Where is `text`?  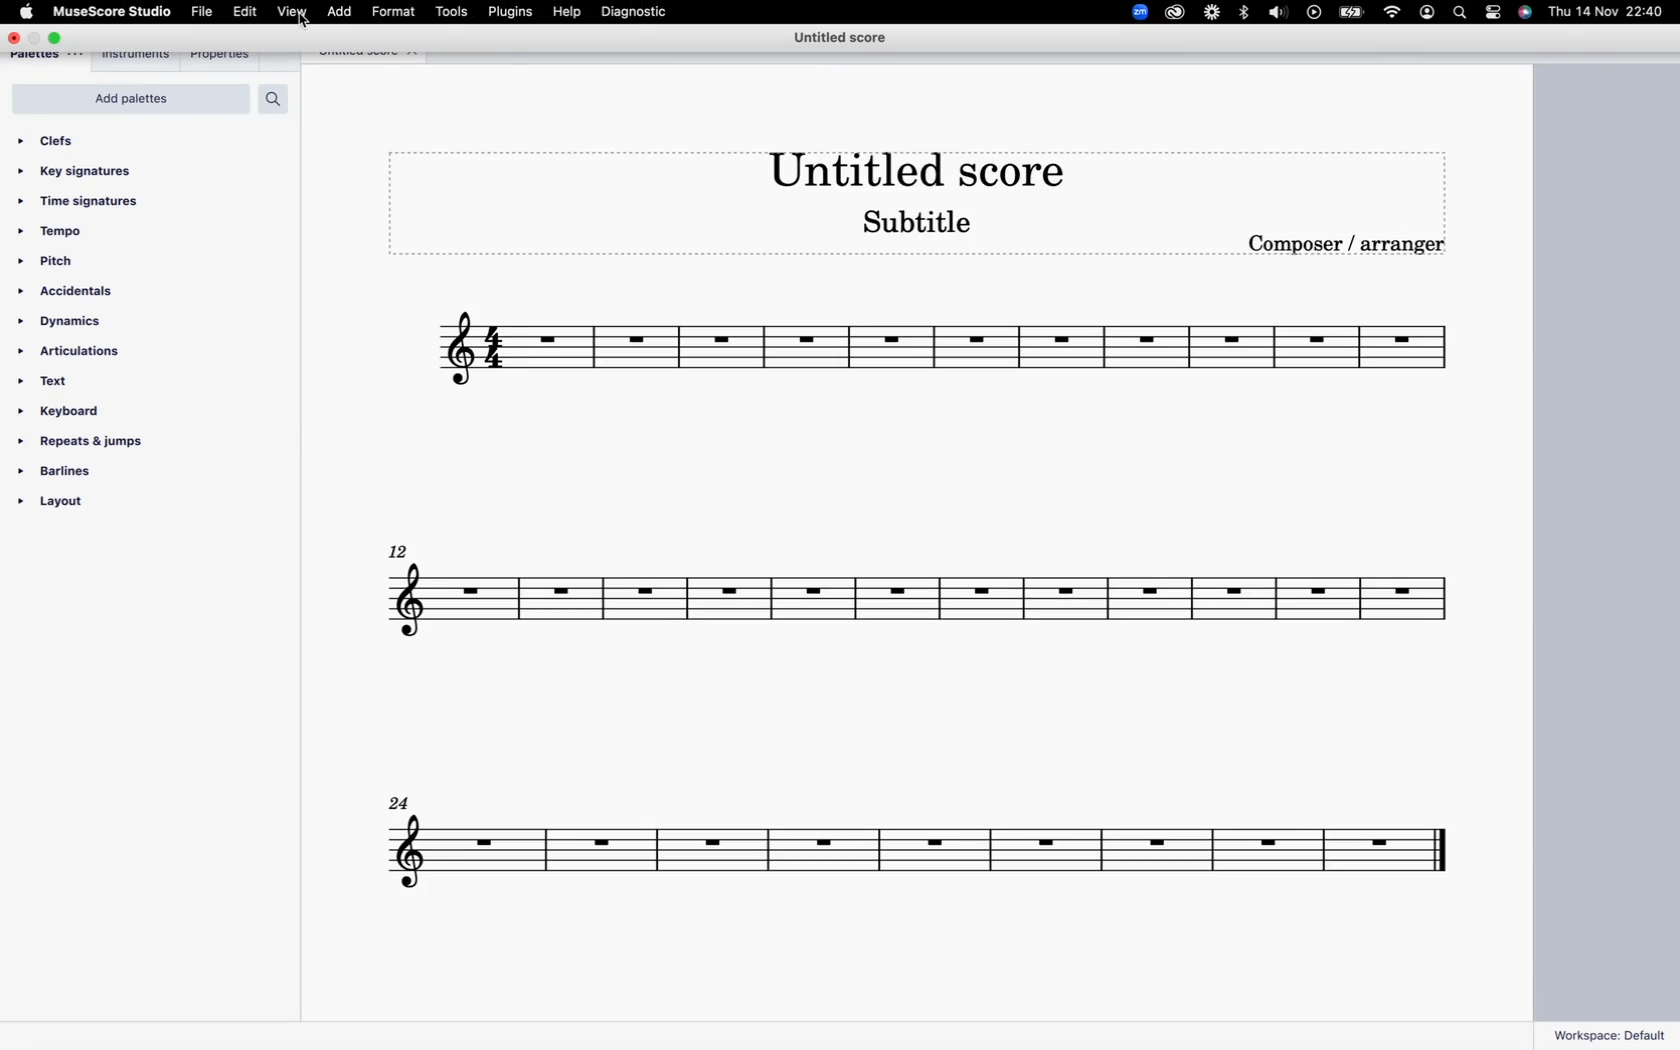 text is located at coordinates (49, 380).